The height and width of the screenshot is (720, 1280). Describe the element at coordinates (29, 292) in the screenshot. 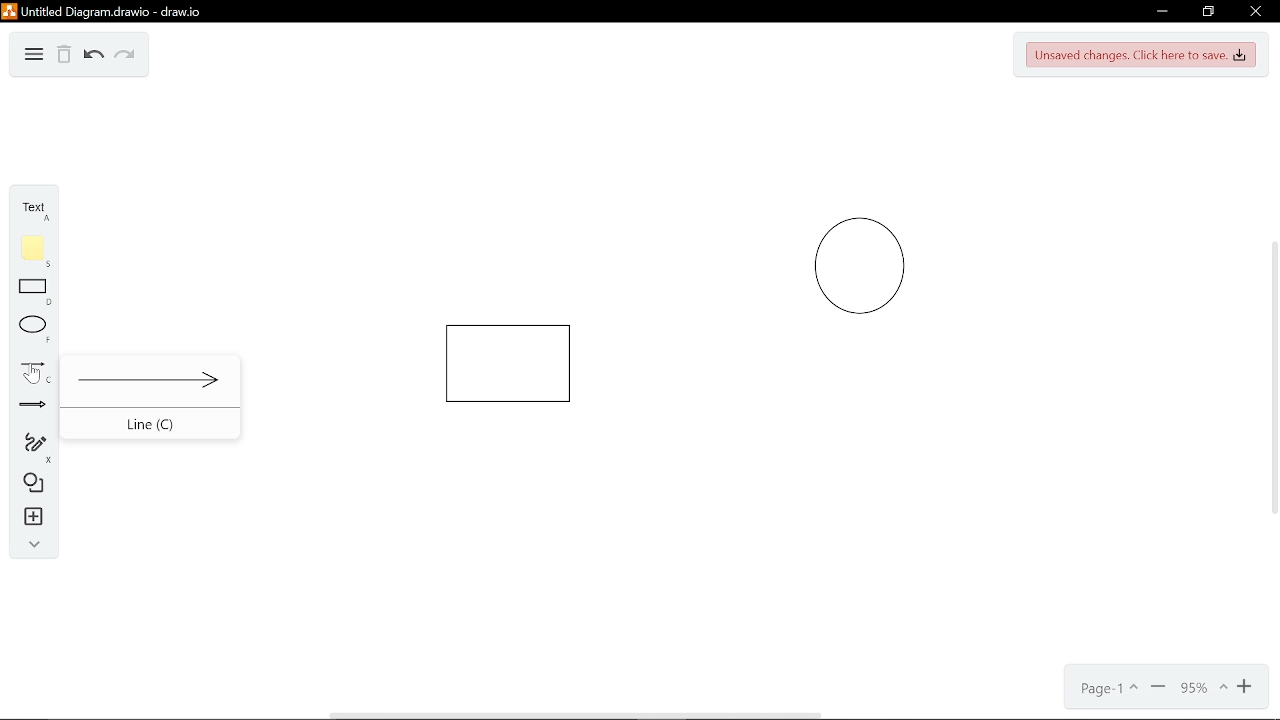

I see `Rectangle` at that location.